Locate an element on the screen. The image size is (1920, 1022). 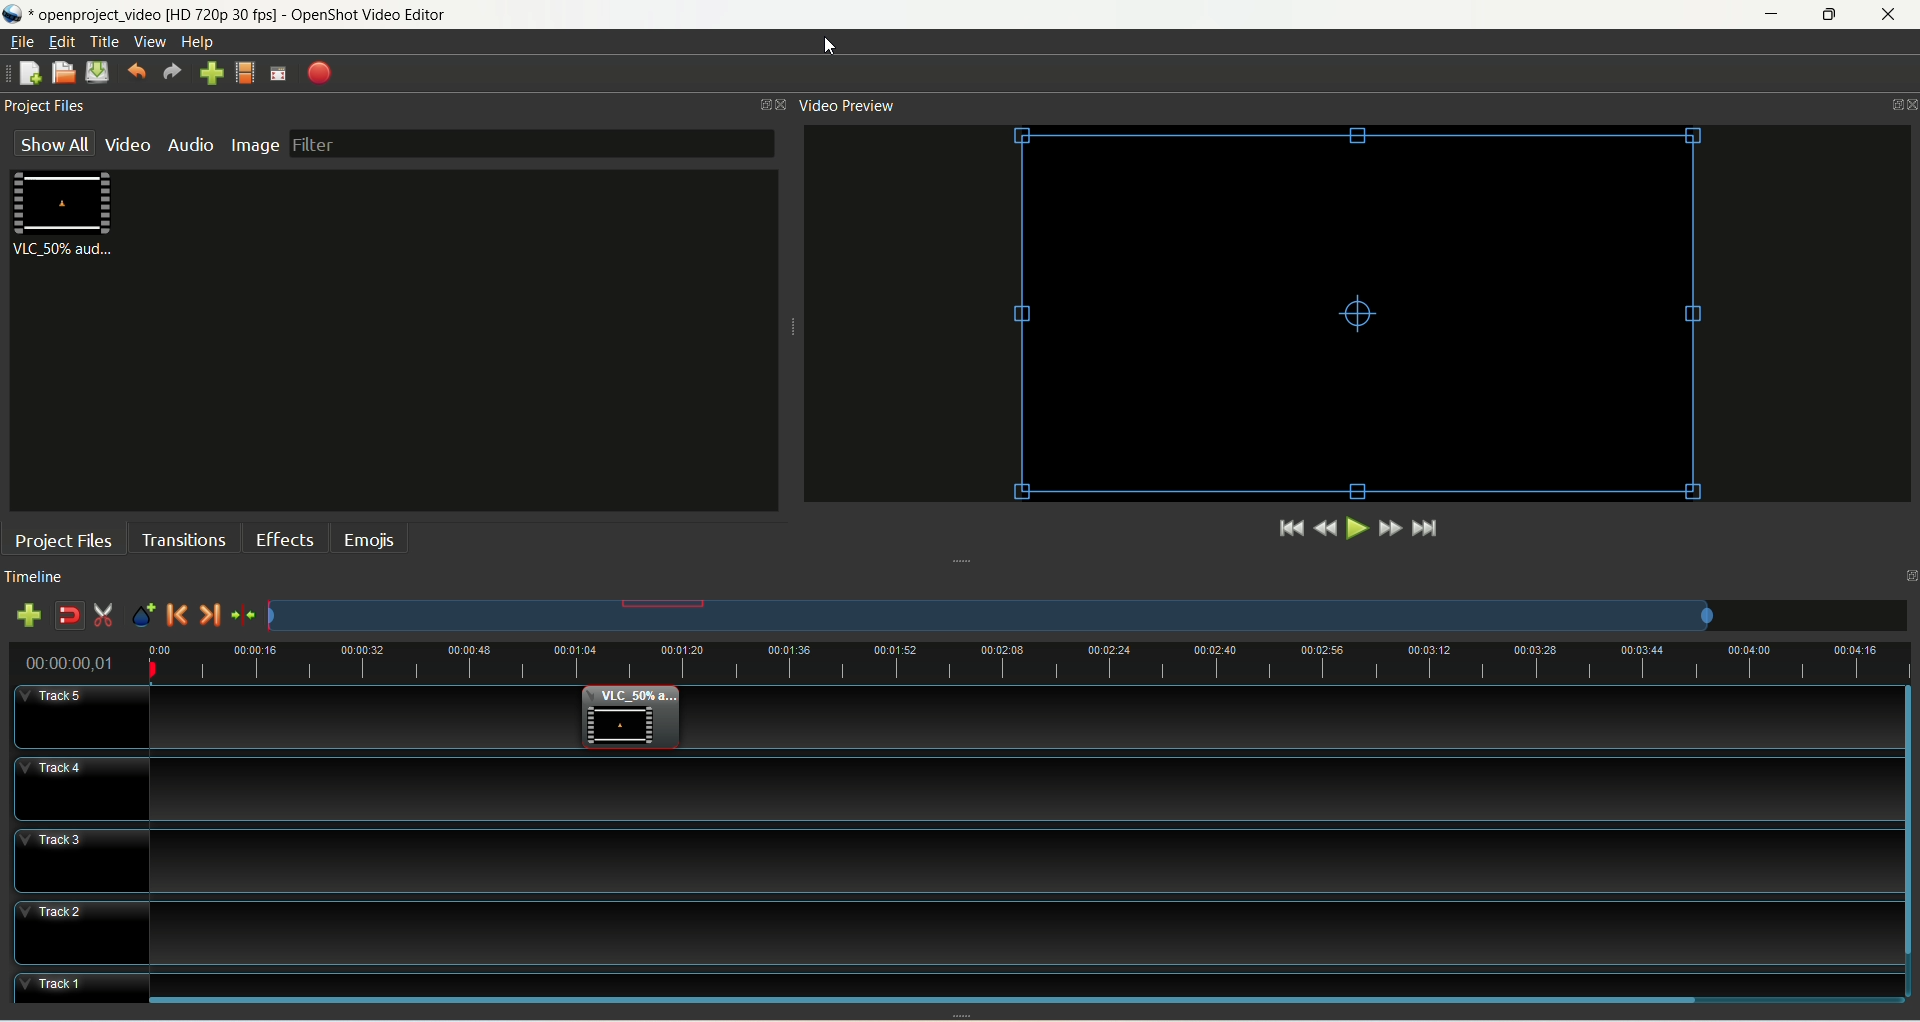
minimize is located at coordinates (1777, 14).